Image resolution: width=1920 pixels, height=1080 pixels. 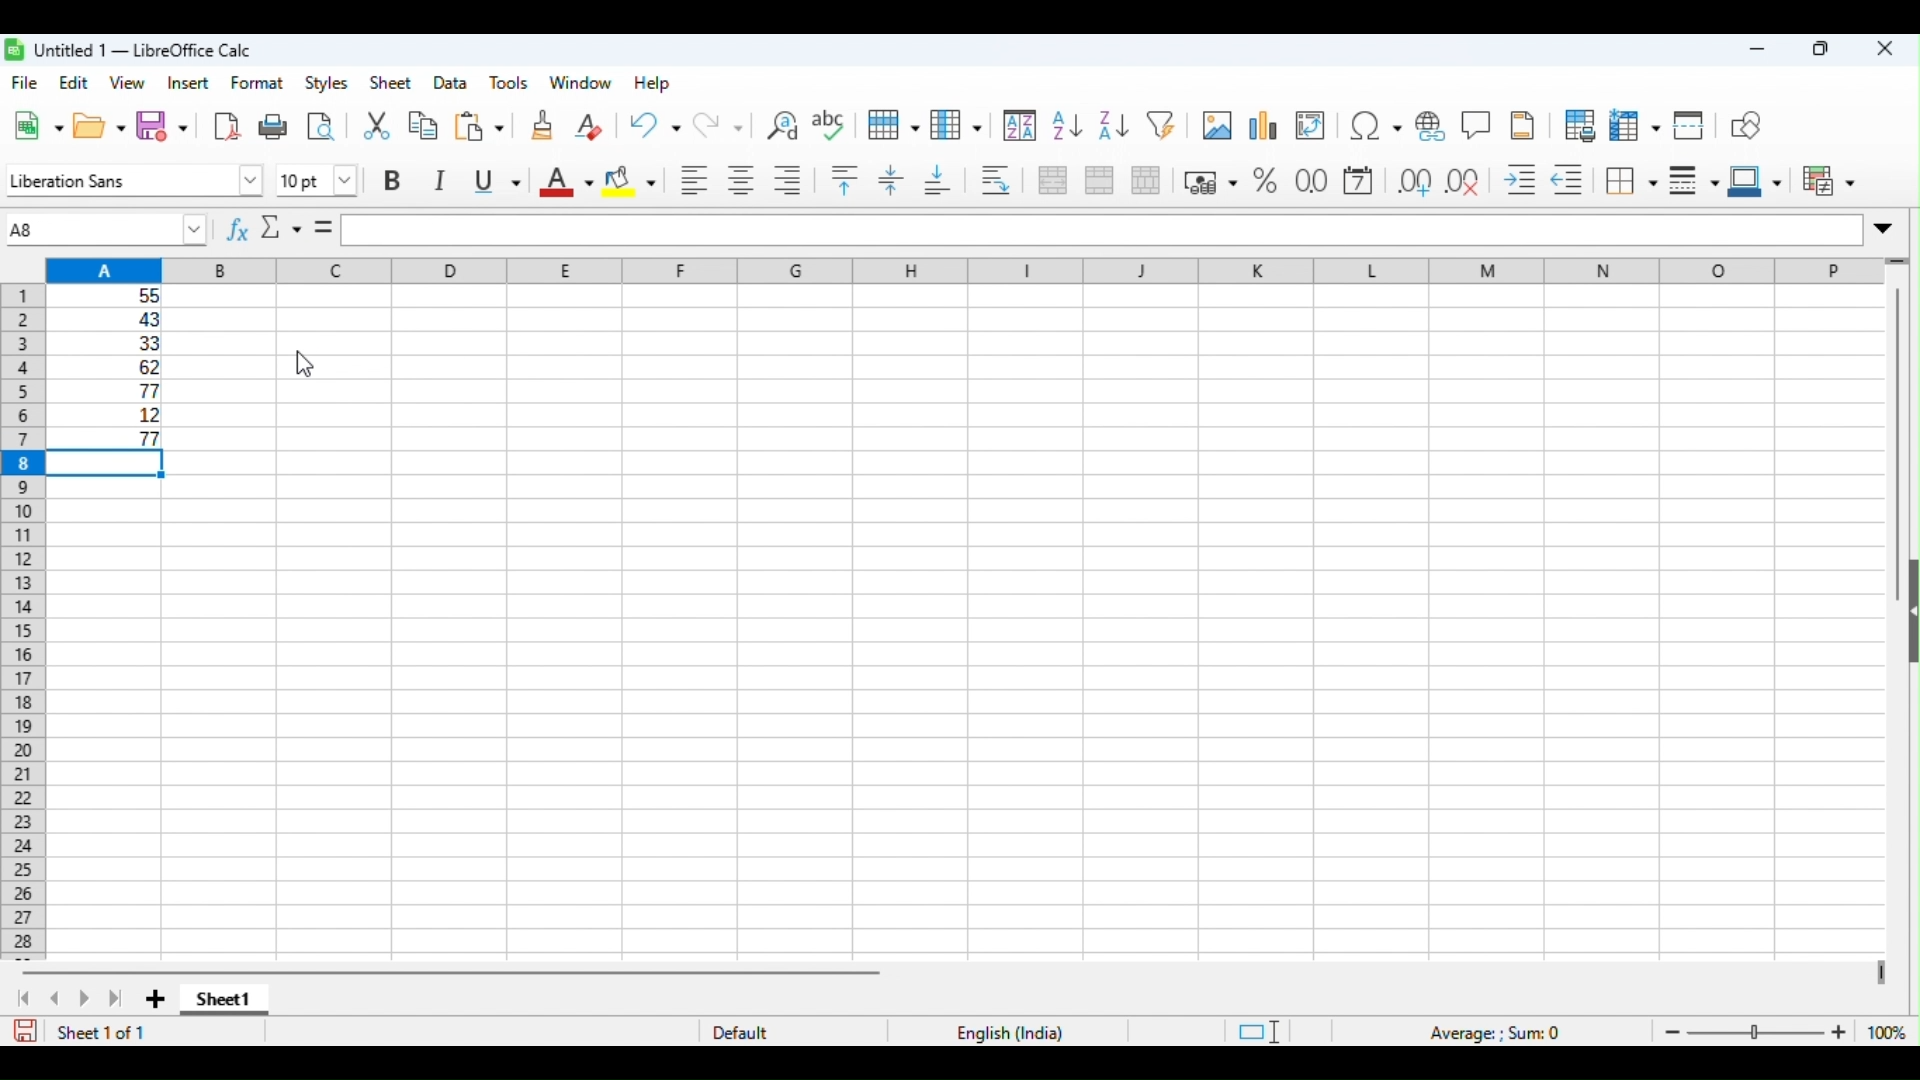 I want to click on bold, so click(x=396, y=180).